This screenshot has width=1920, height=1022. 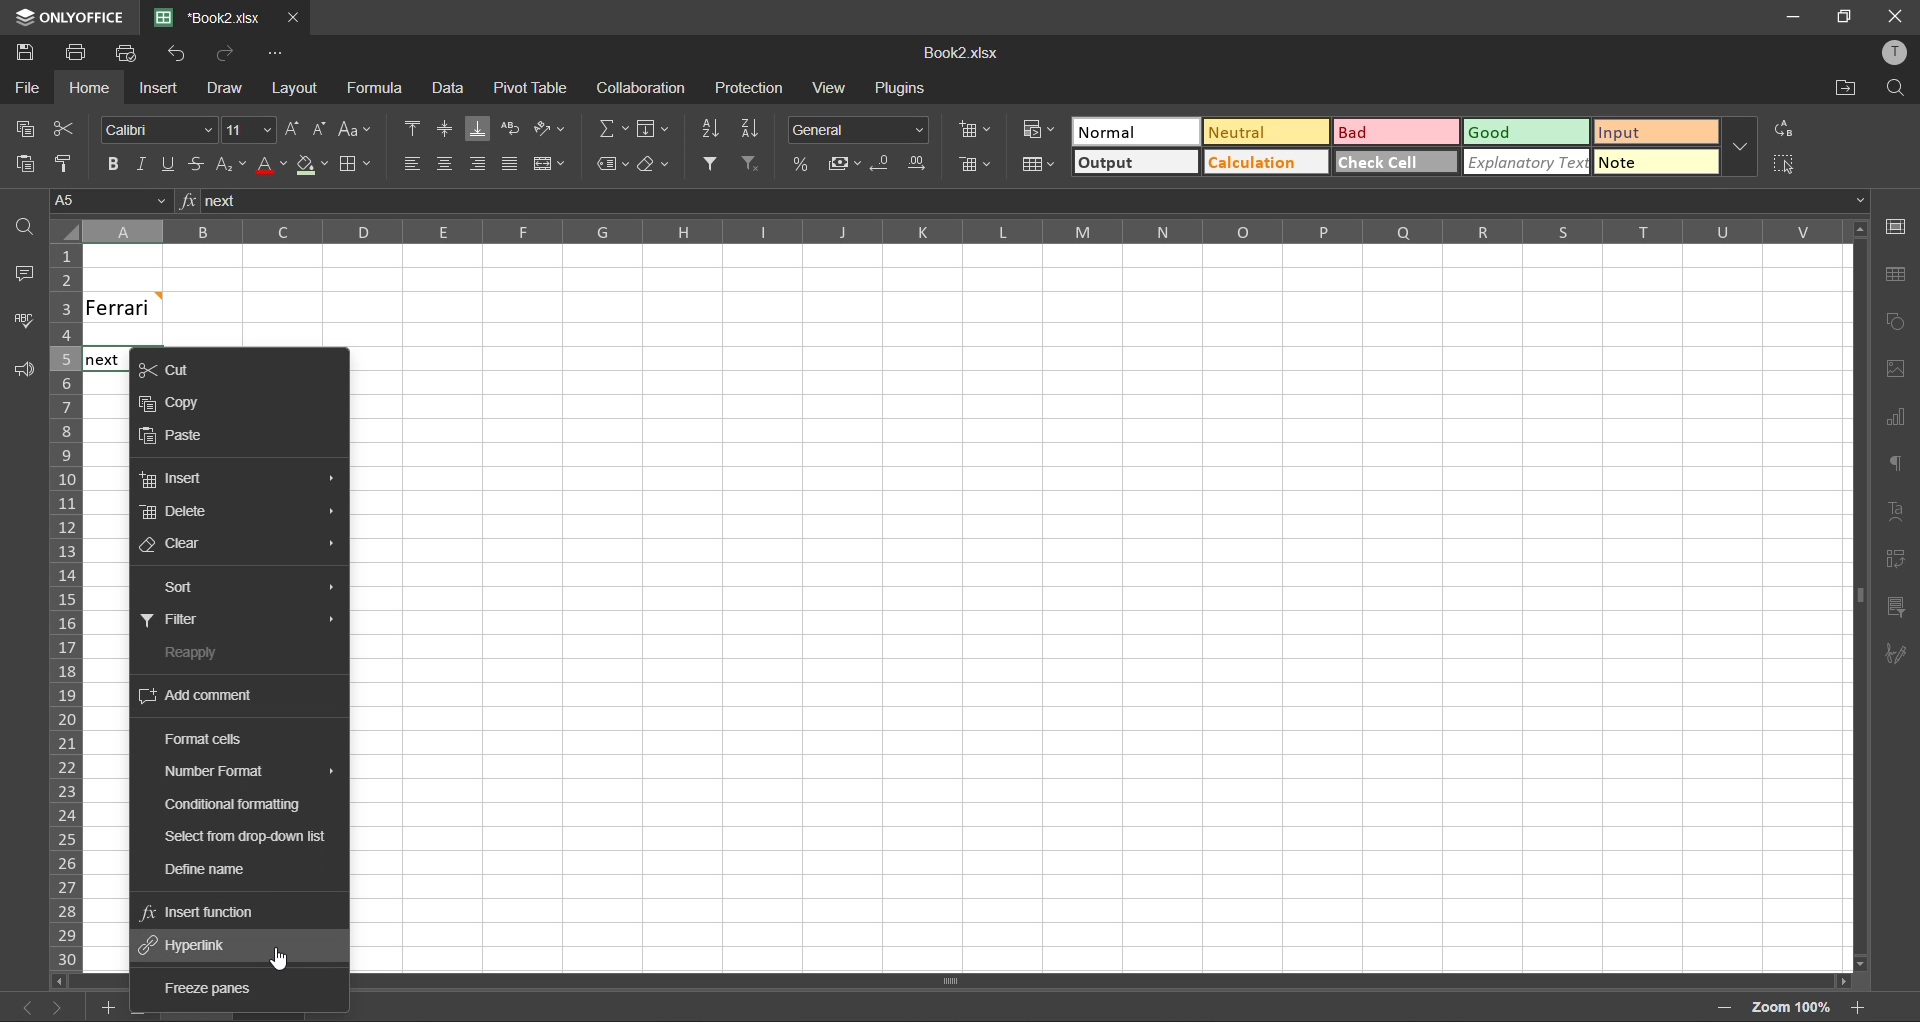 What do you see at coordinates (104, 1010) in the screenshot?
I see `add sheet` at bounding box center [104, 1010].